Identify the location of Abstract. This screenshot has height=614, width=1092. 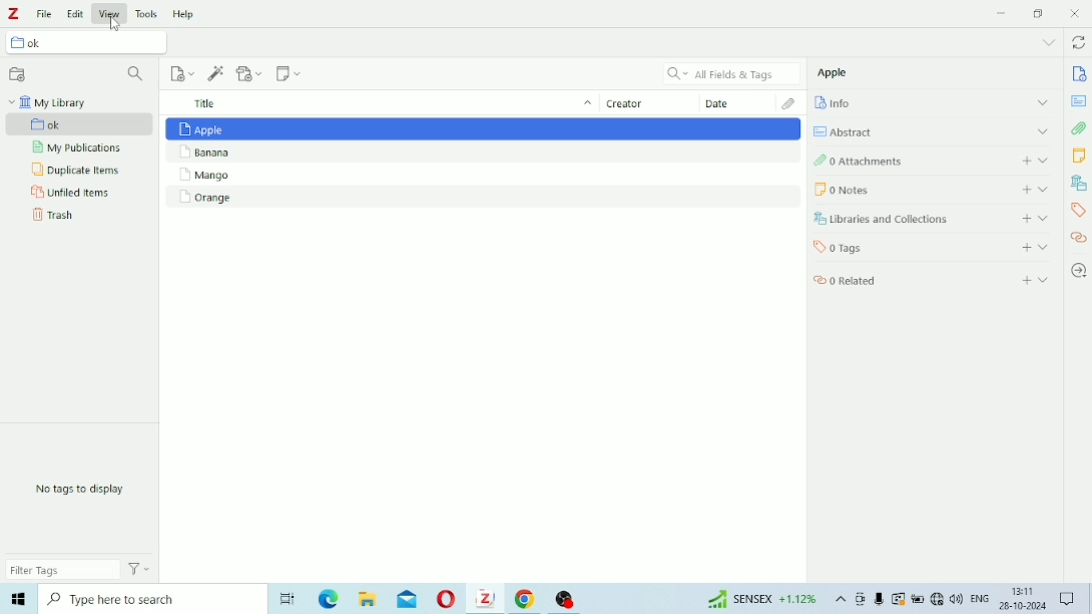
(852, 129).